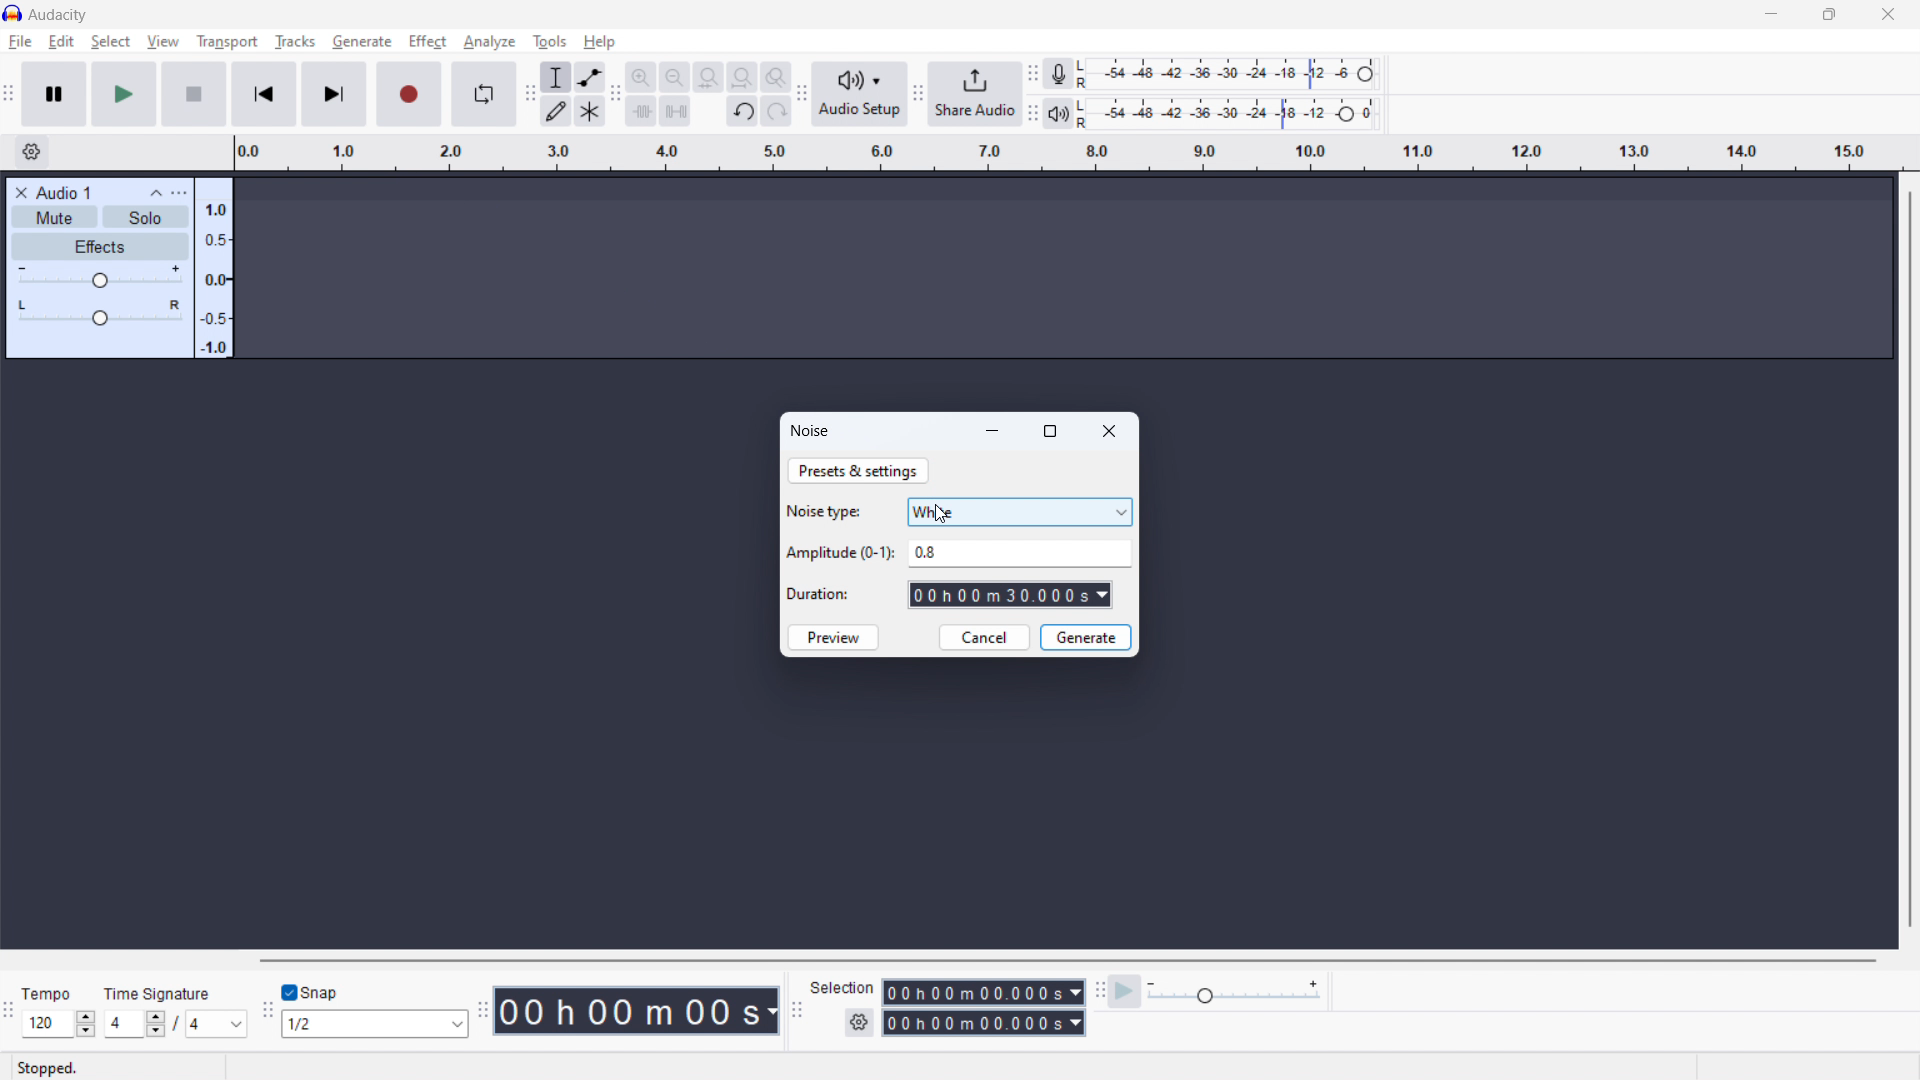 The width and height of the screenshot is (1920, 1080). What do you see at coordinates (918, 94) in the screenshot?
I see `share audio toolbar` at bounding box center [918, 94].